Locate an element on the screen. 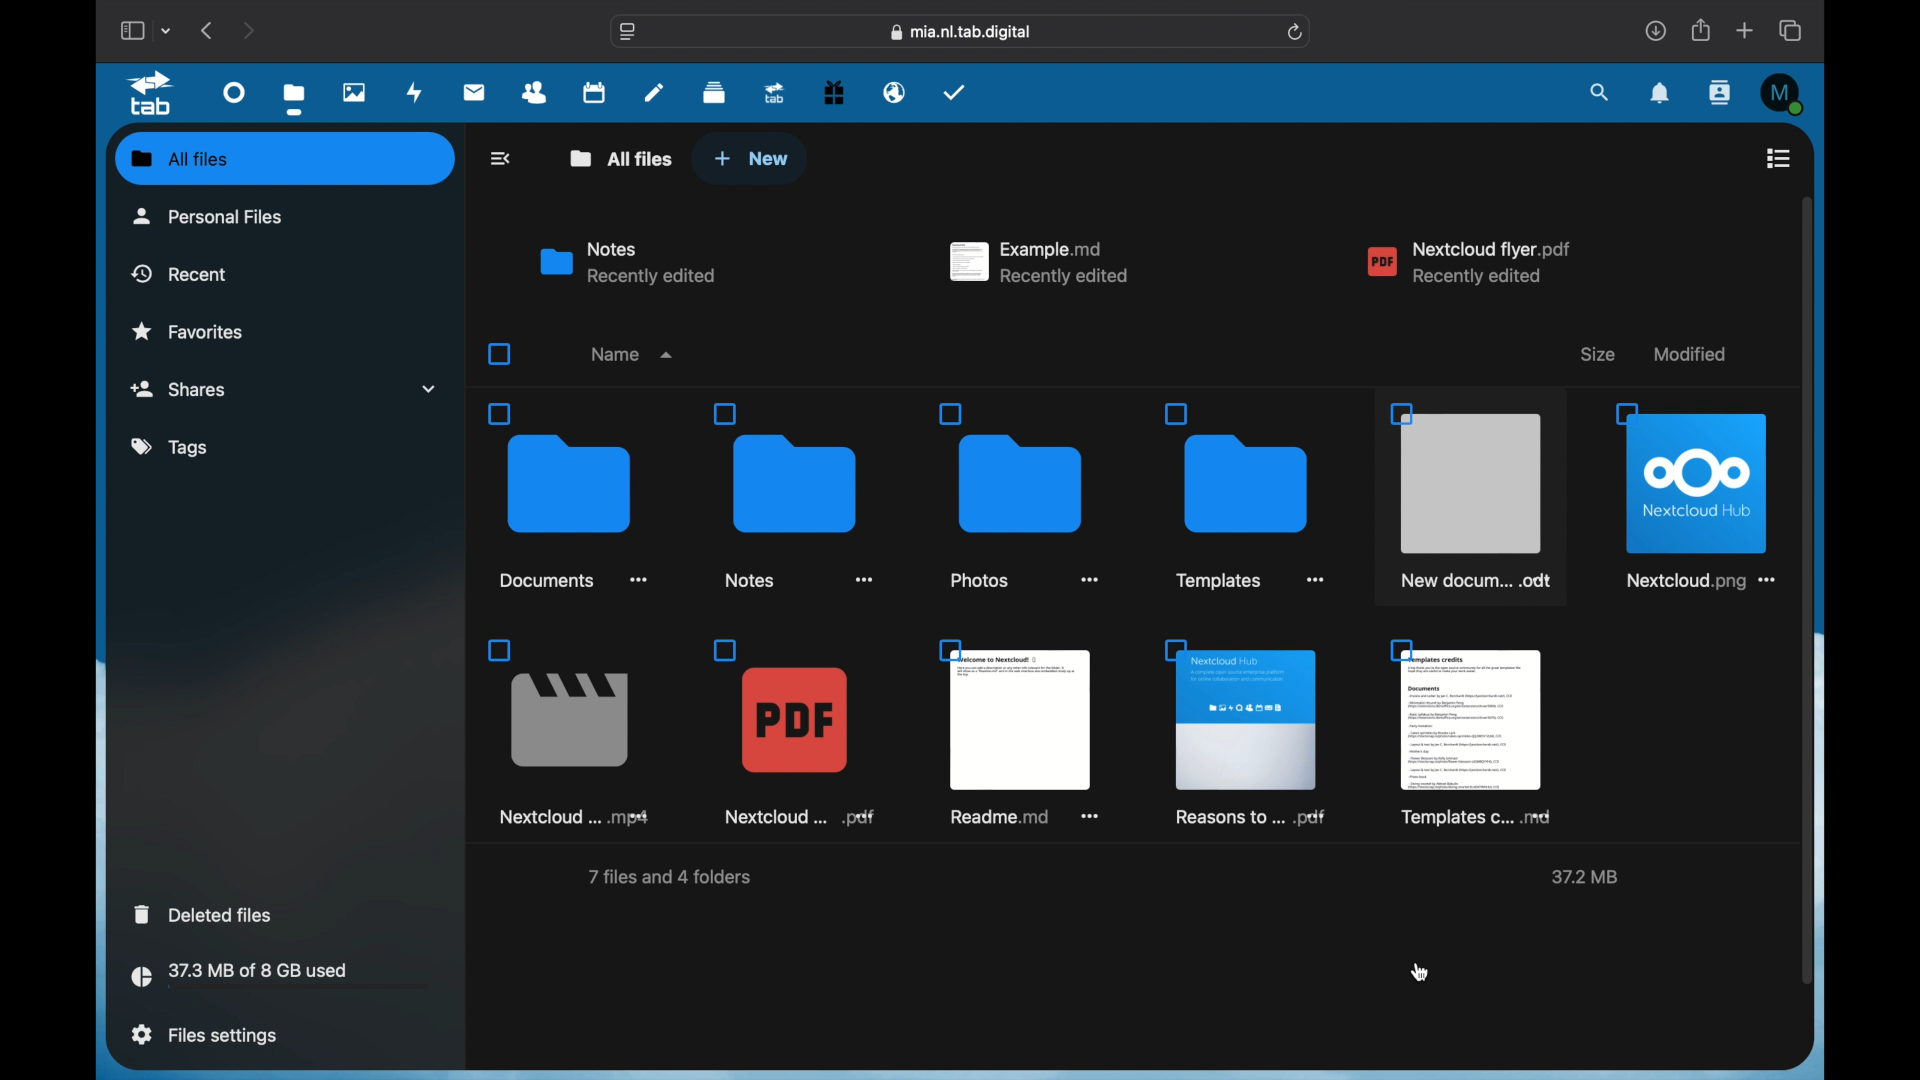 This screenshot has height=1080, width=1920. all files is located at coordinates (287, 160).